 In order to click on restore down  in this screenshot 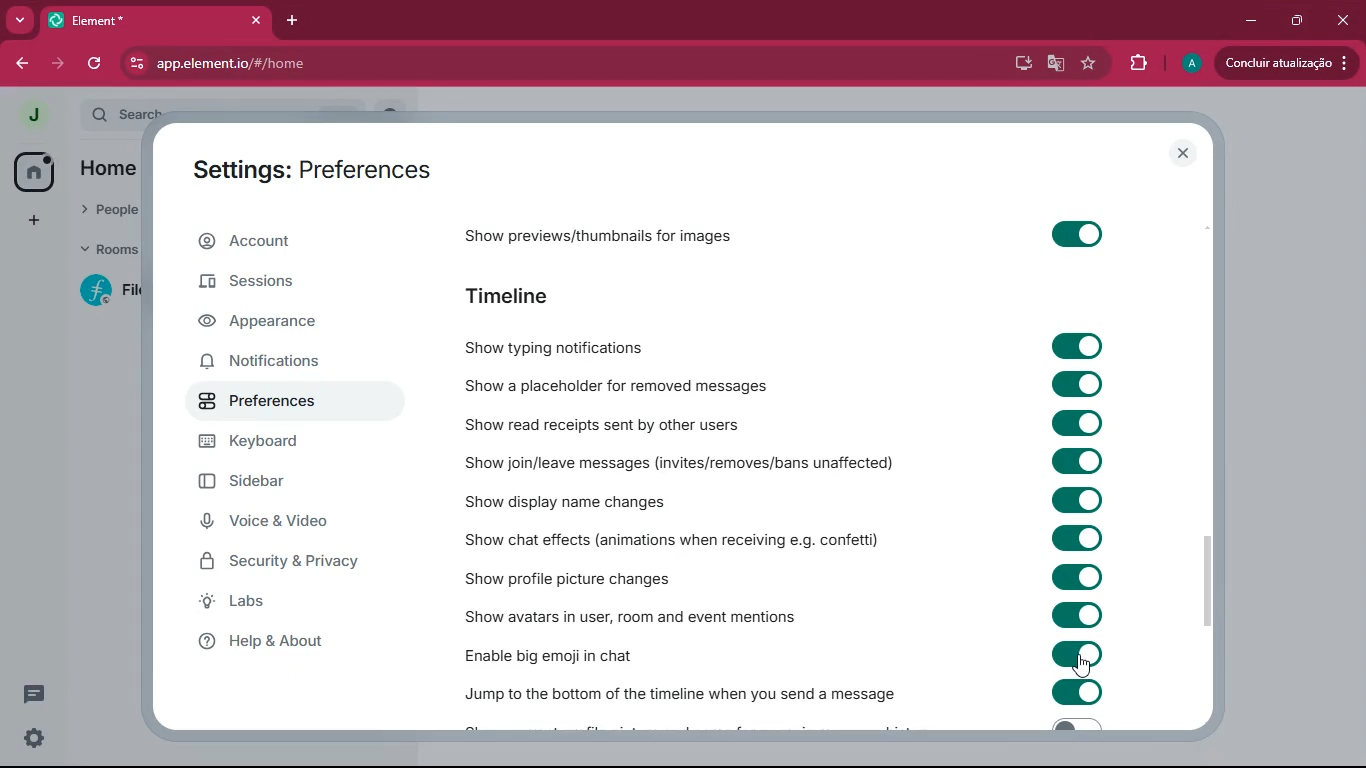, I will do `click(1299, 20)`.